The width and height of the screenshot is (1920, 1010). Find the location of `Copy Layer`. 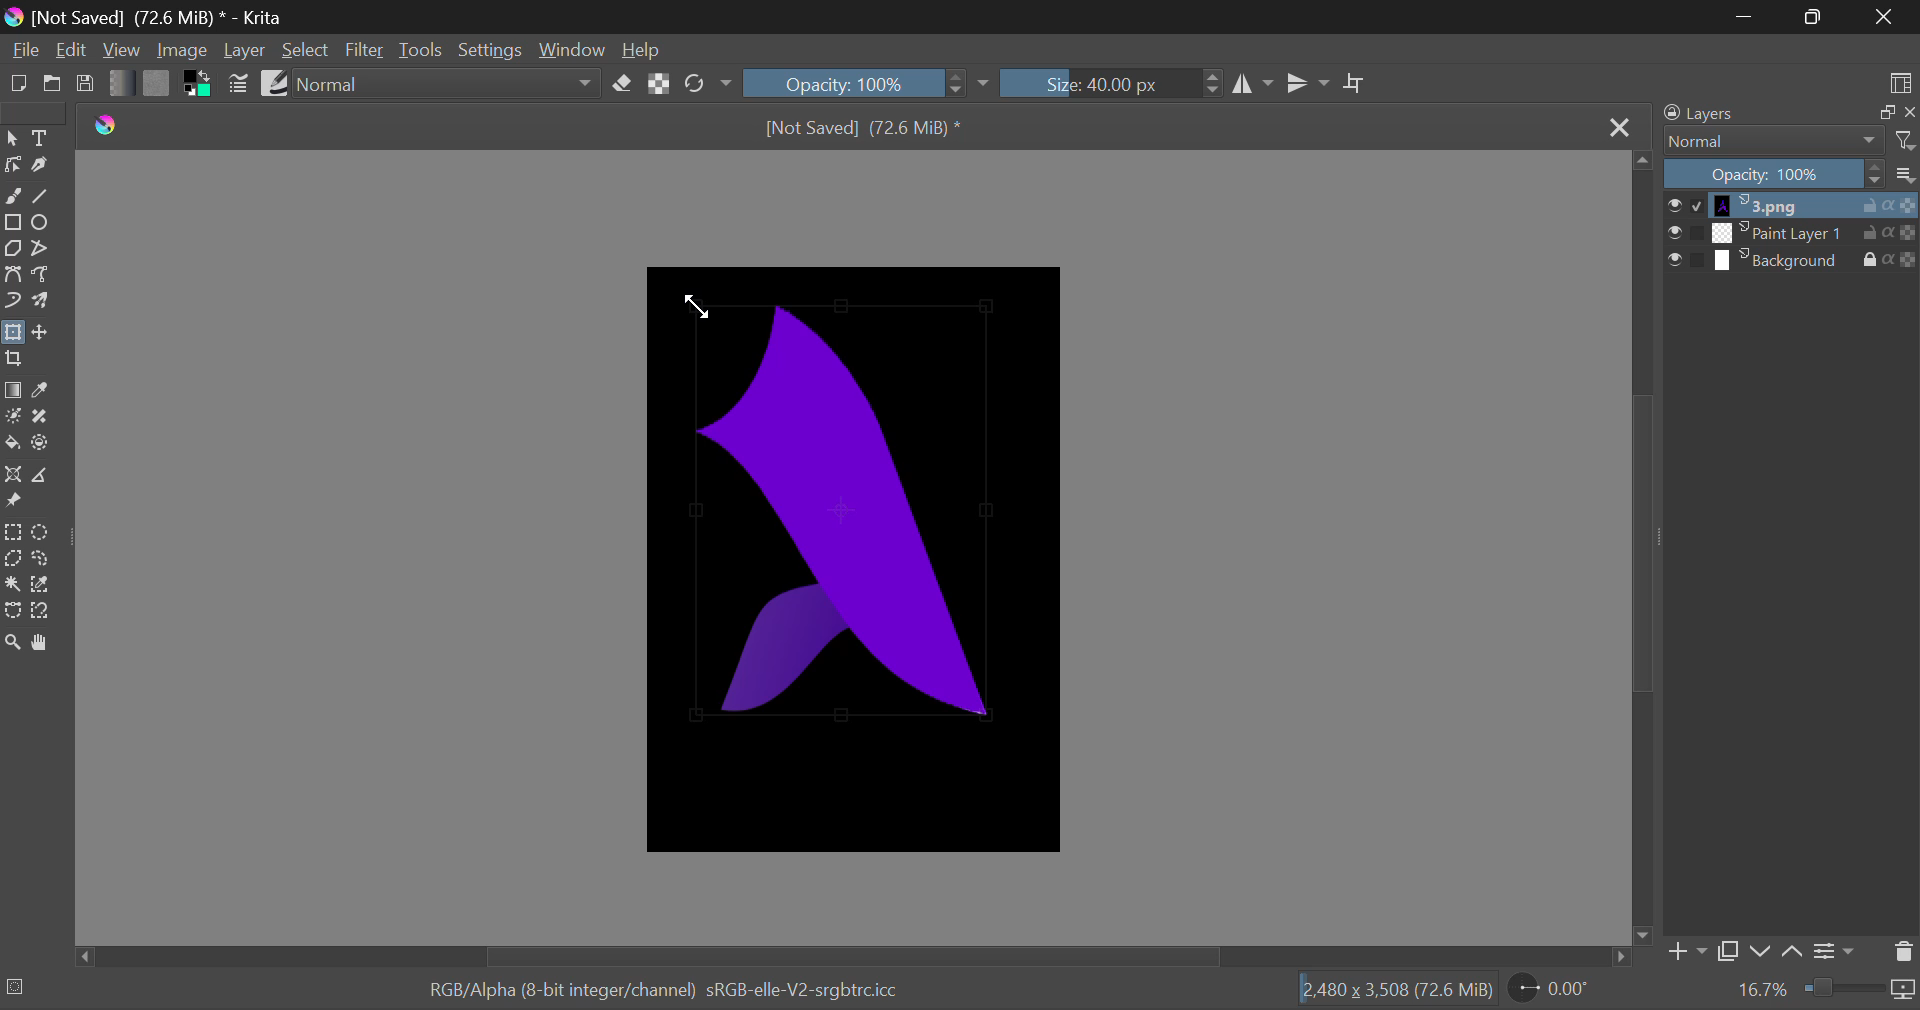

Copy Layer is located at coordinates (1730, 953).